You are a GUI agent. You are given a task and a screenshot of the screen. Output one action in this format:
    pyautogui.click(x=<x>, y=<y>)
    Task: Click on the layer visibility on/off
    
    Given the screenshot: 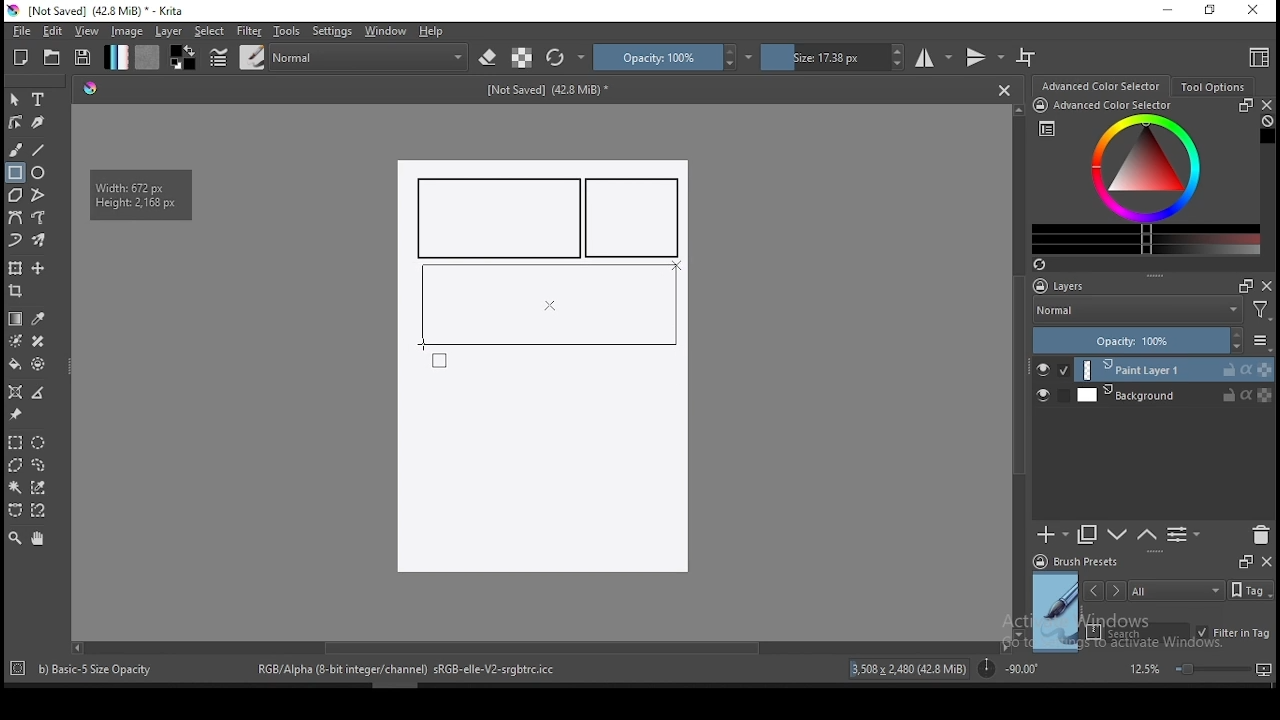 What is the action you would take?
    pyautogui.click(x=1053, y=370)
    